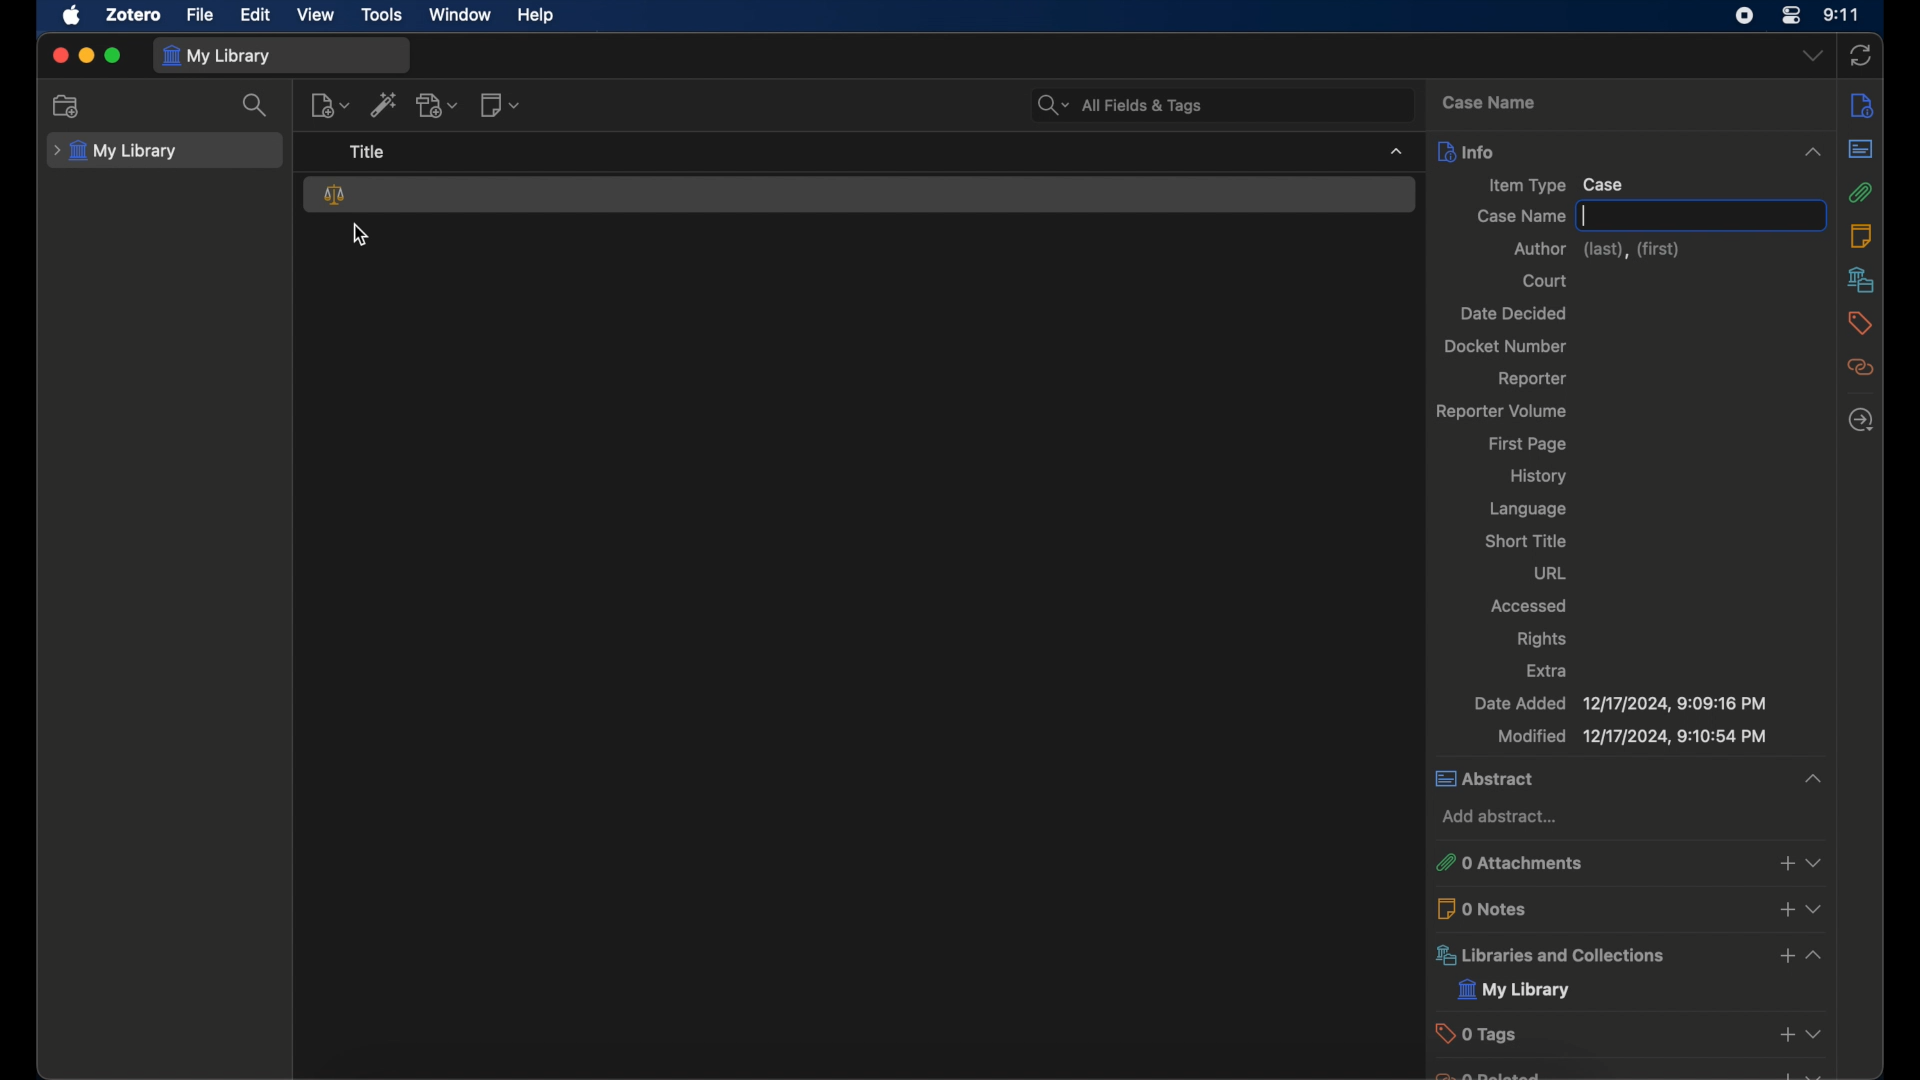 This screenshot has height=1080, width=1920. What do you see at coordinates (114, 56) in the screenshot?
I see `maximize` at bounding box center [114, 56].